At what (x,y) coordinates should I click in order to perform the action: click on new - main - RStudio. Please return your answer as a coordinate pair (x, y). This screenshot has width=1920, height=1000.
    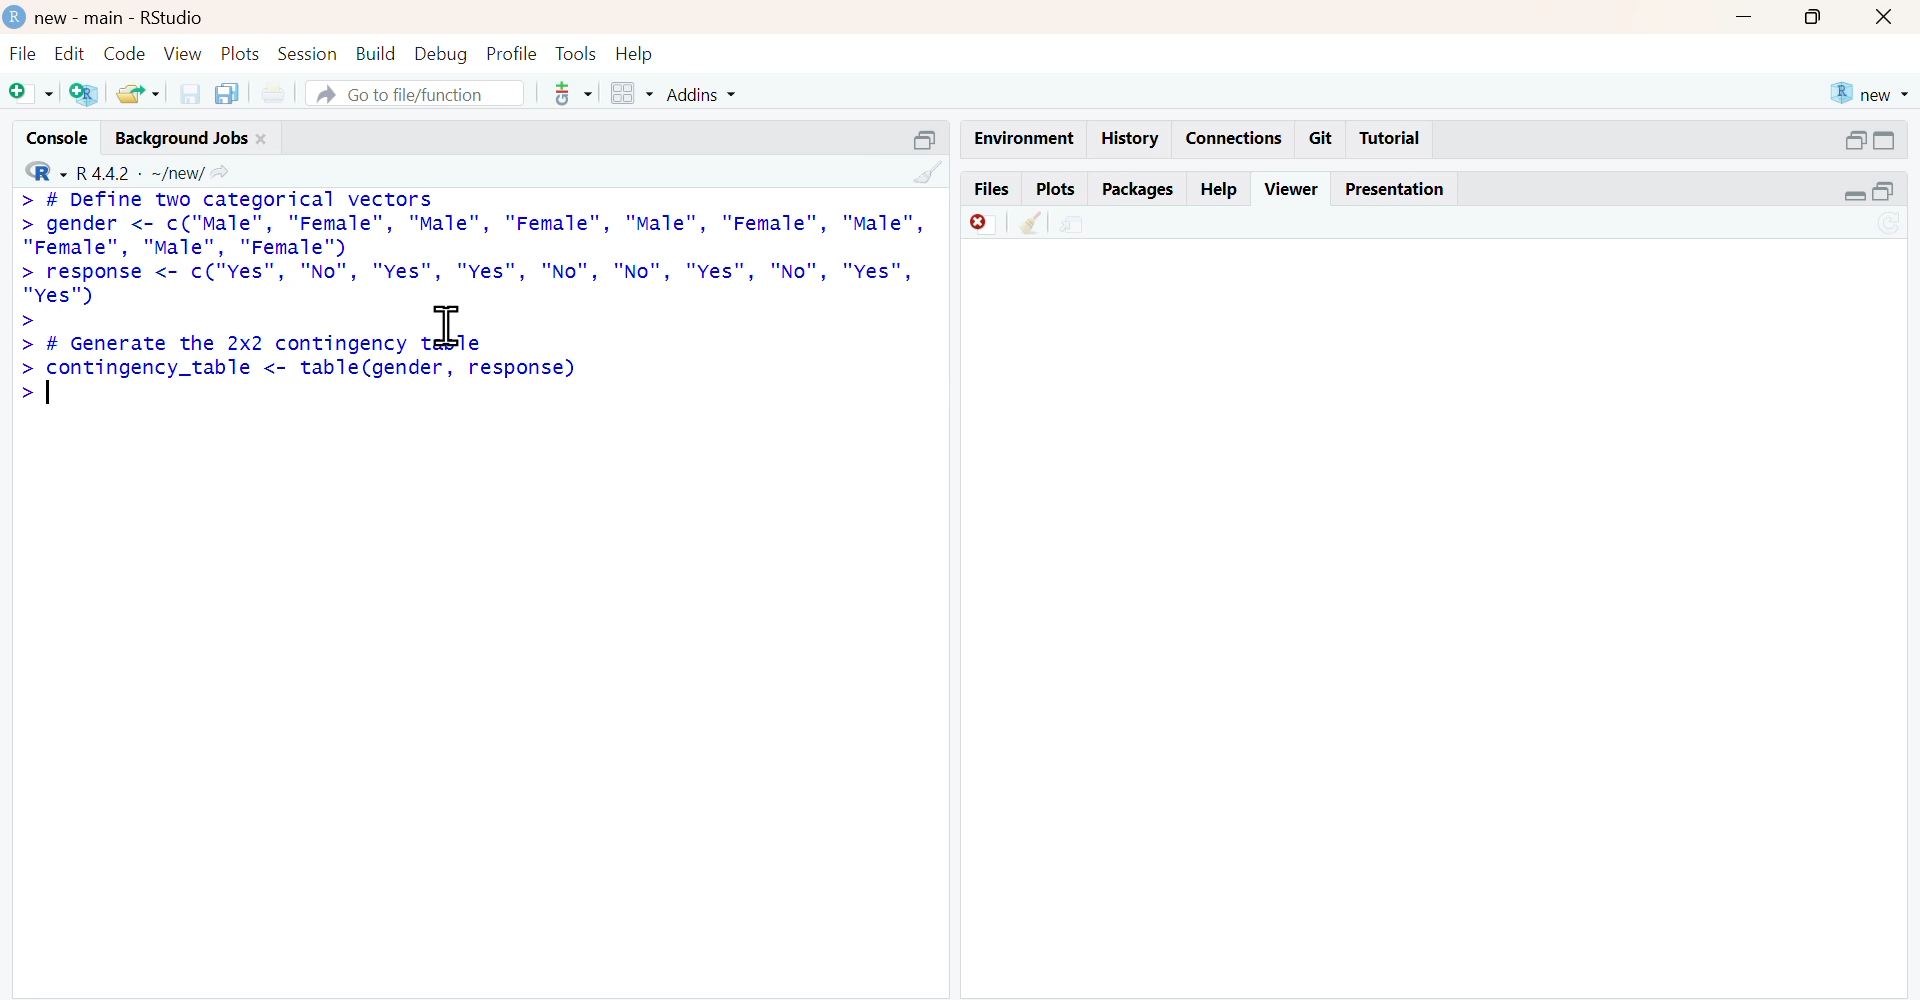
    Looking at the image, I should click on (123, 19).